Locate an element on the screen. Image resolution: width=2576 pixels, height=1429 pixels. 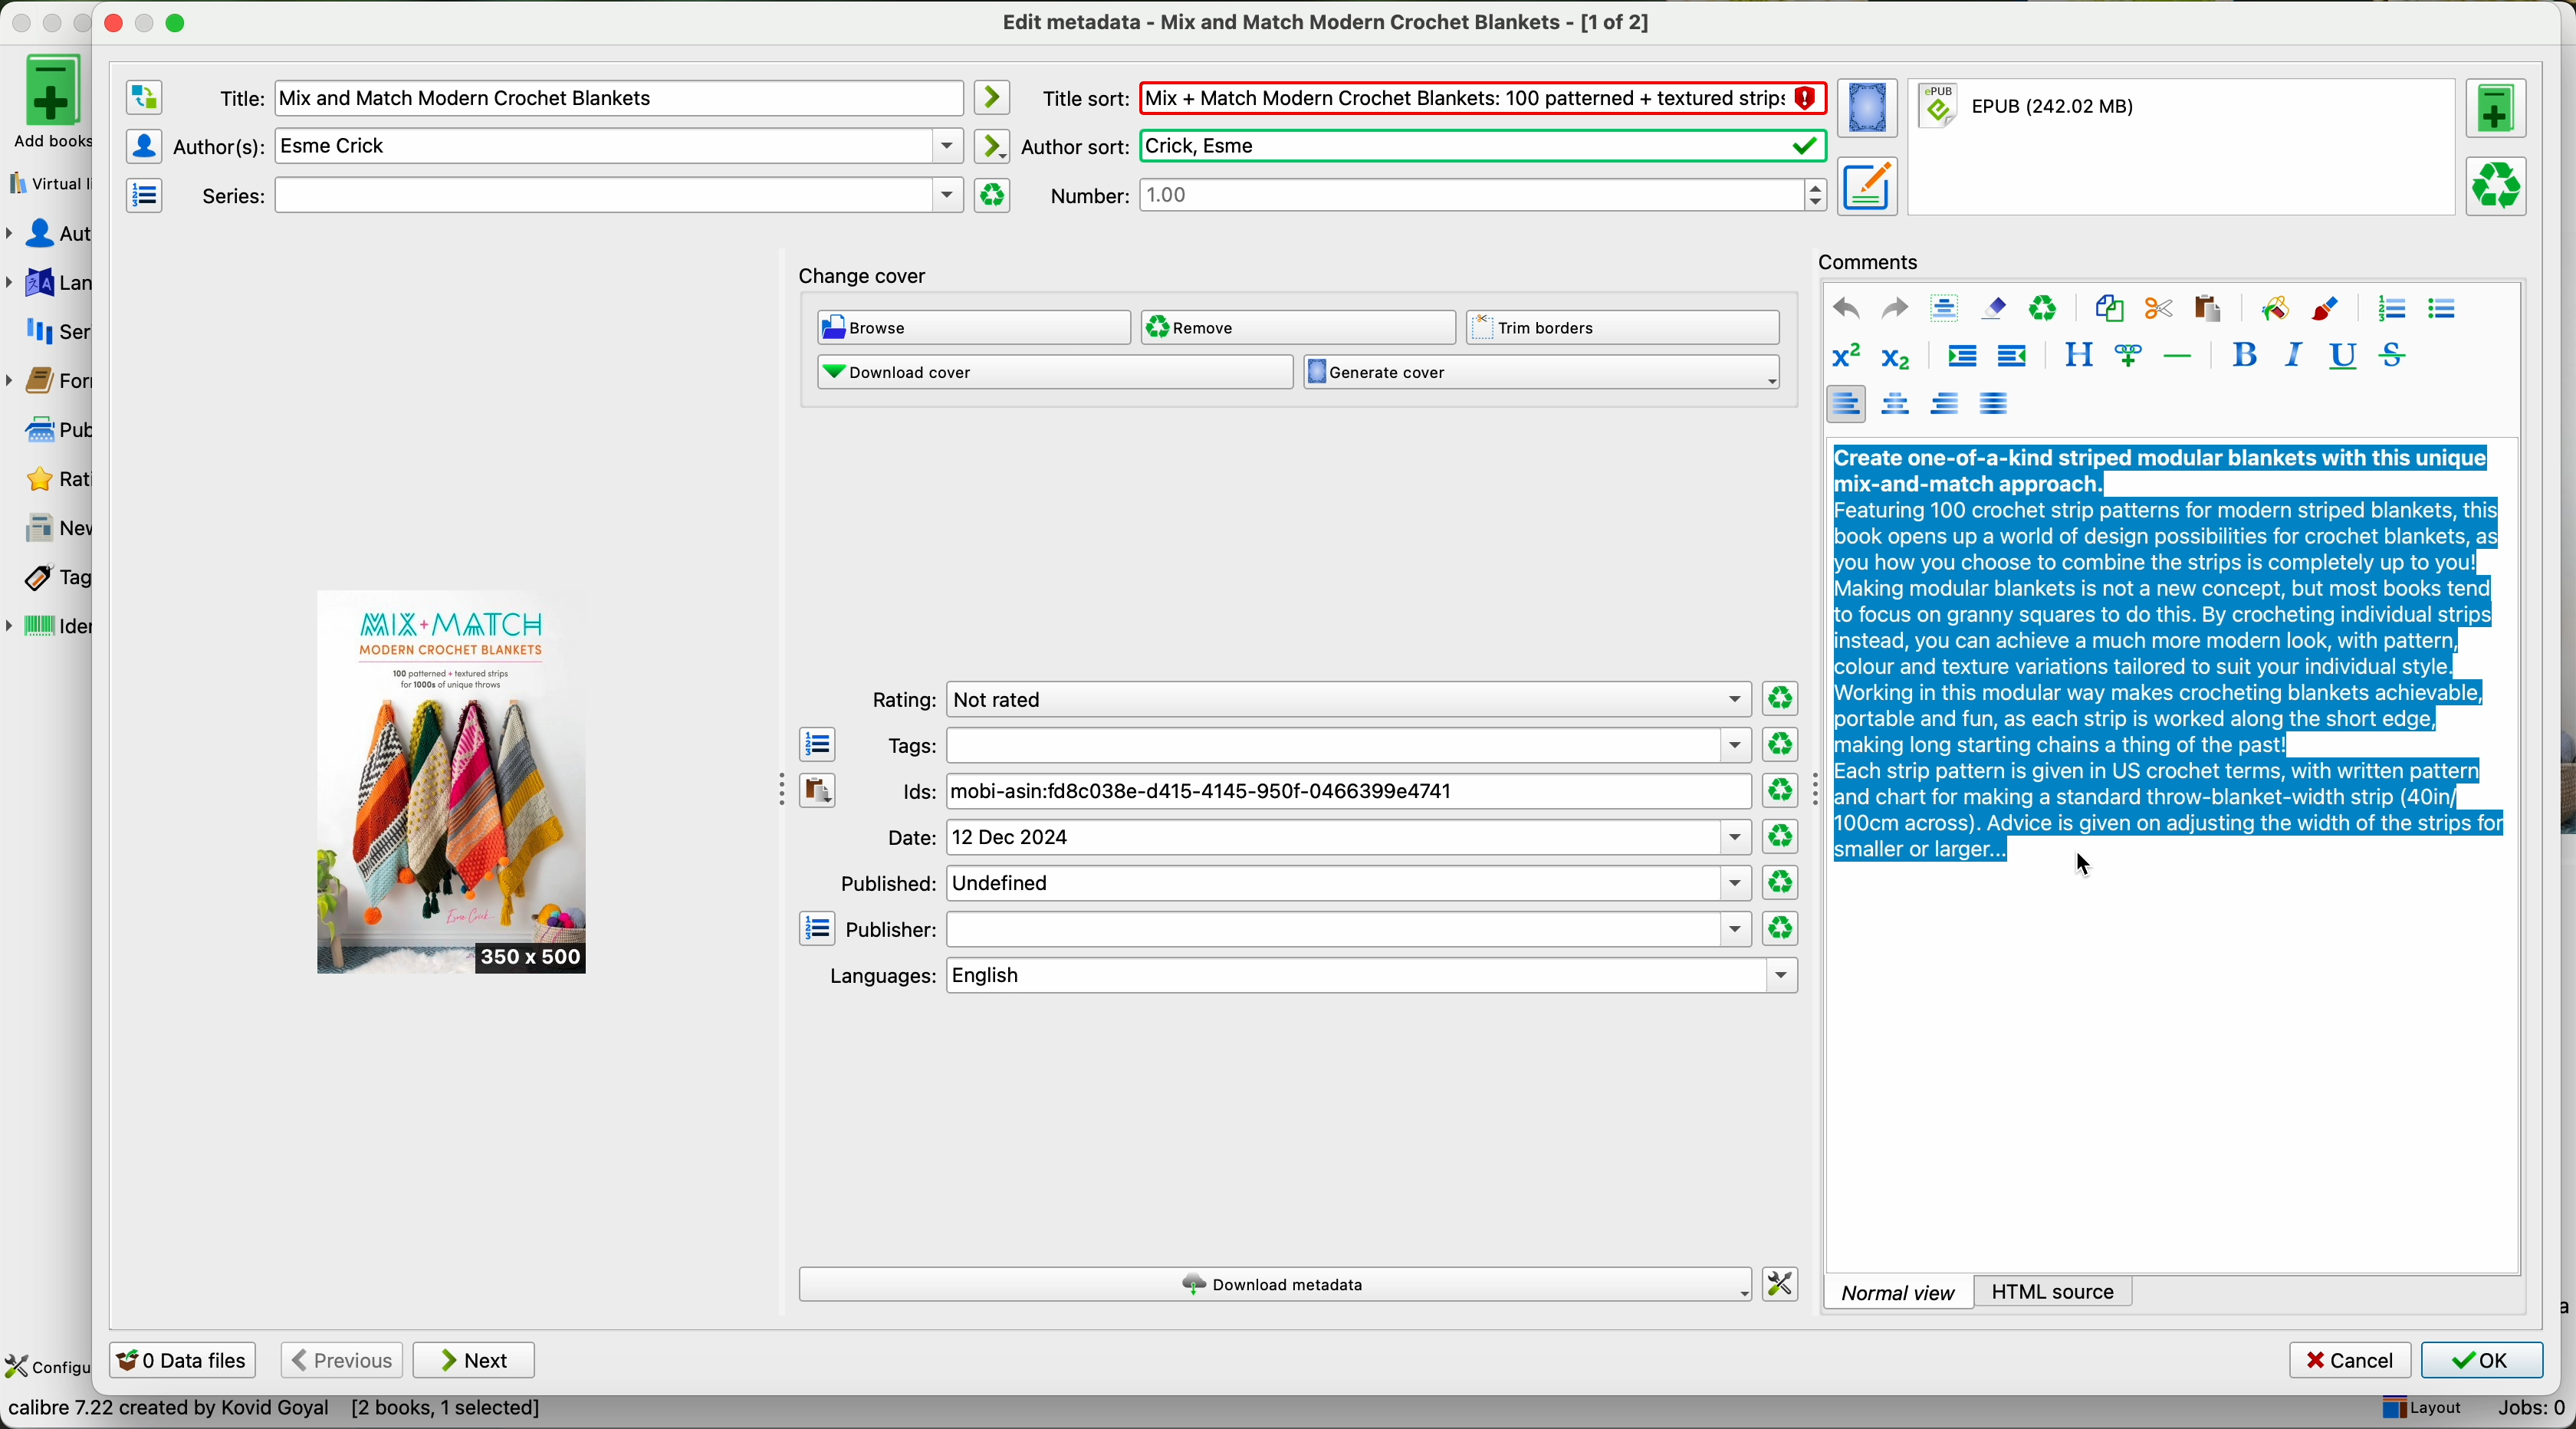
add a format to this book is located at coordinates (2497, 108).